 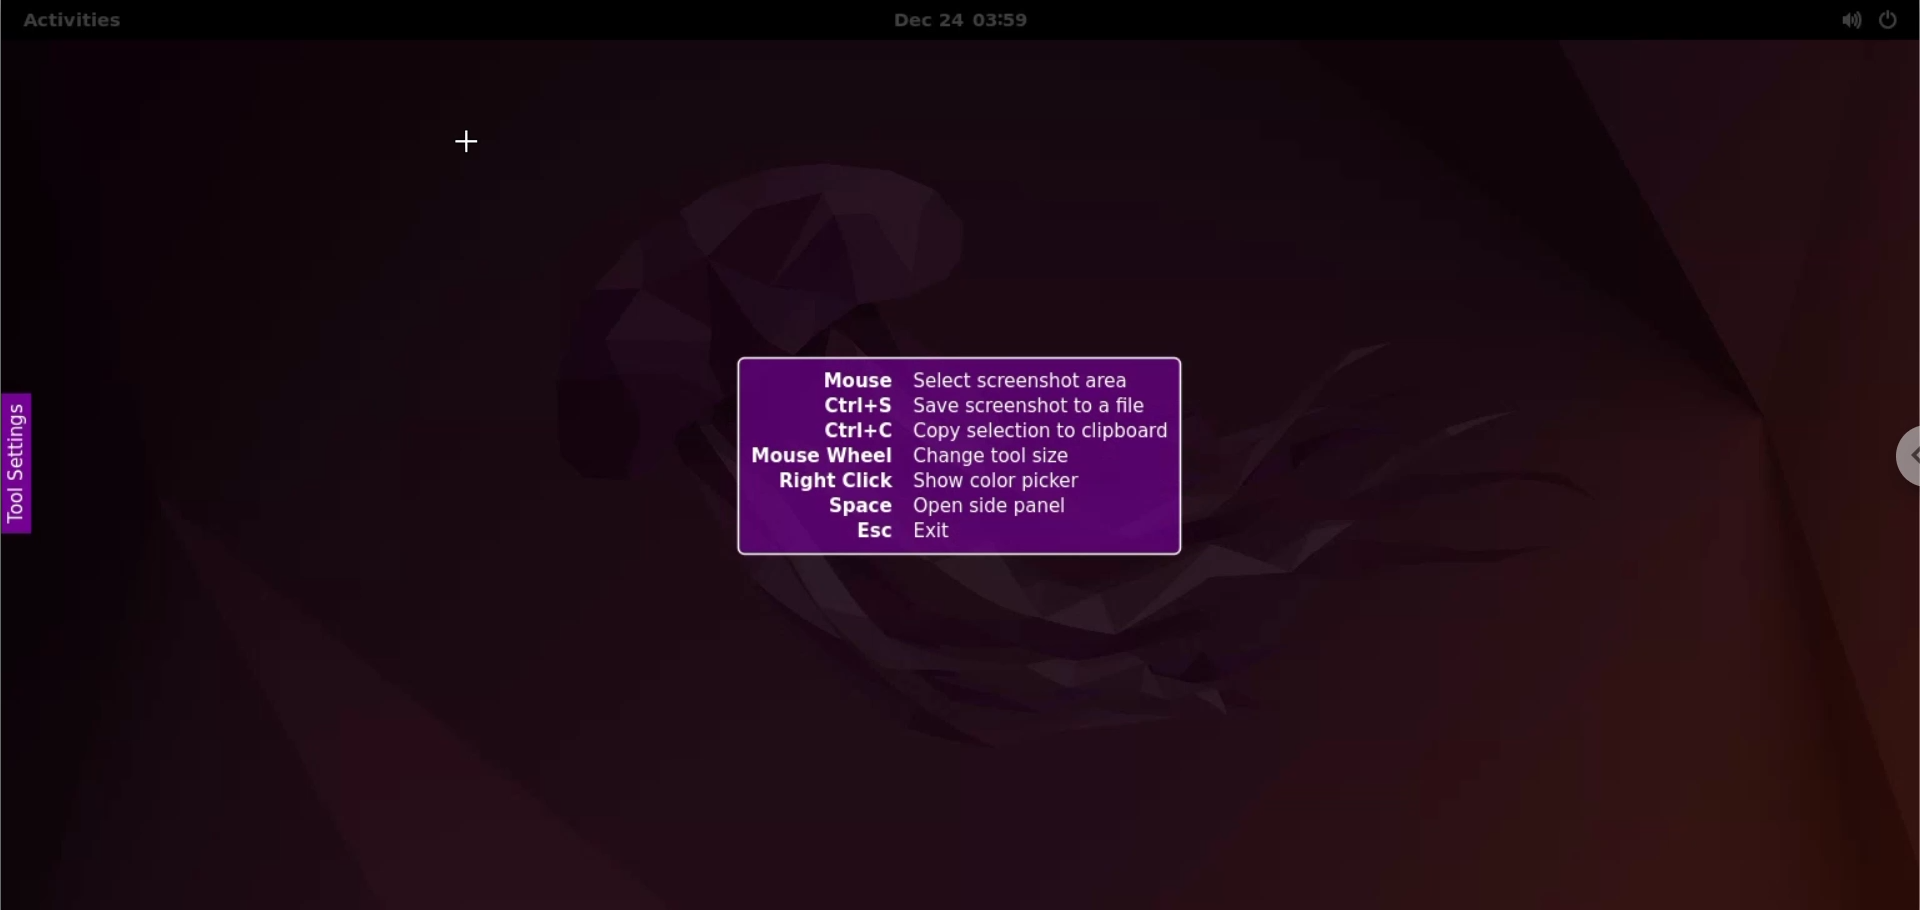 What do you see at coordinates (962, 457) in the screenshot?
I see `shortcuts` at bounding box center [962, 457].